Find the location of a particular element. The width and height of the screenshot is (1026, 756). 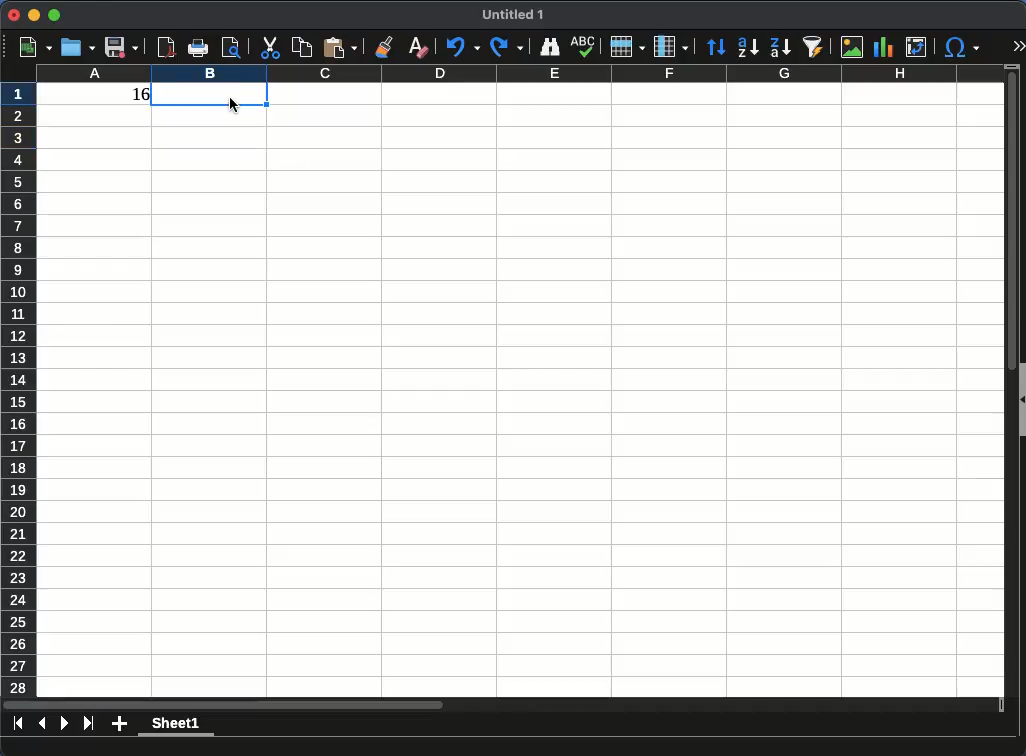

clone formatting  is located at coordinates (383, 46).